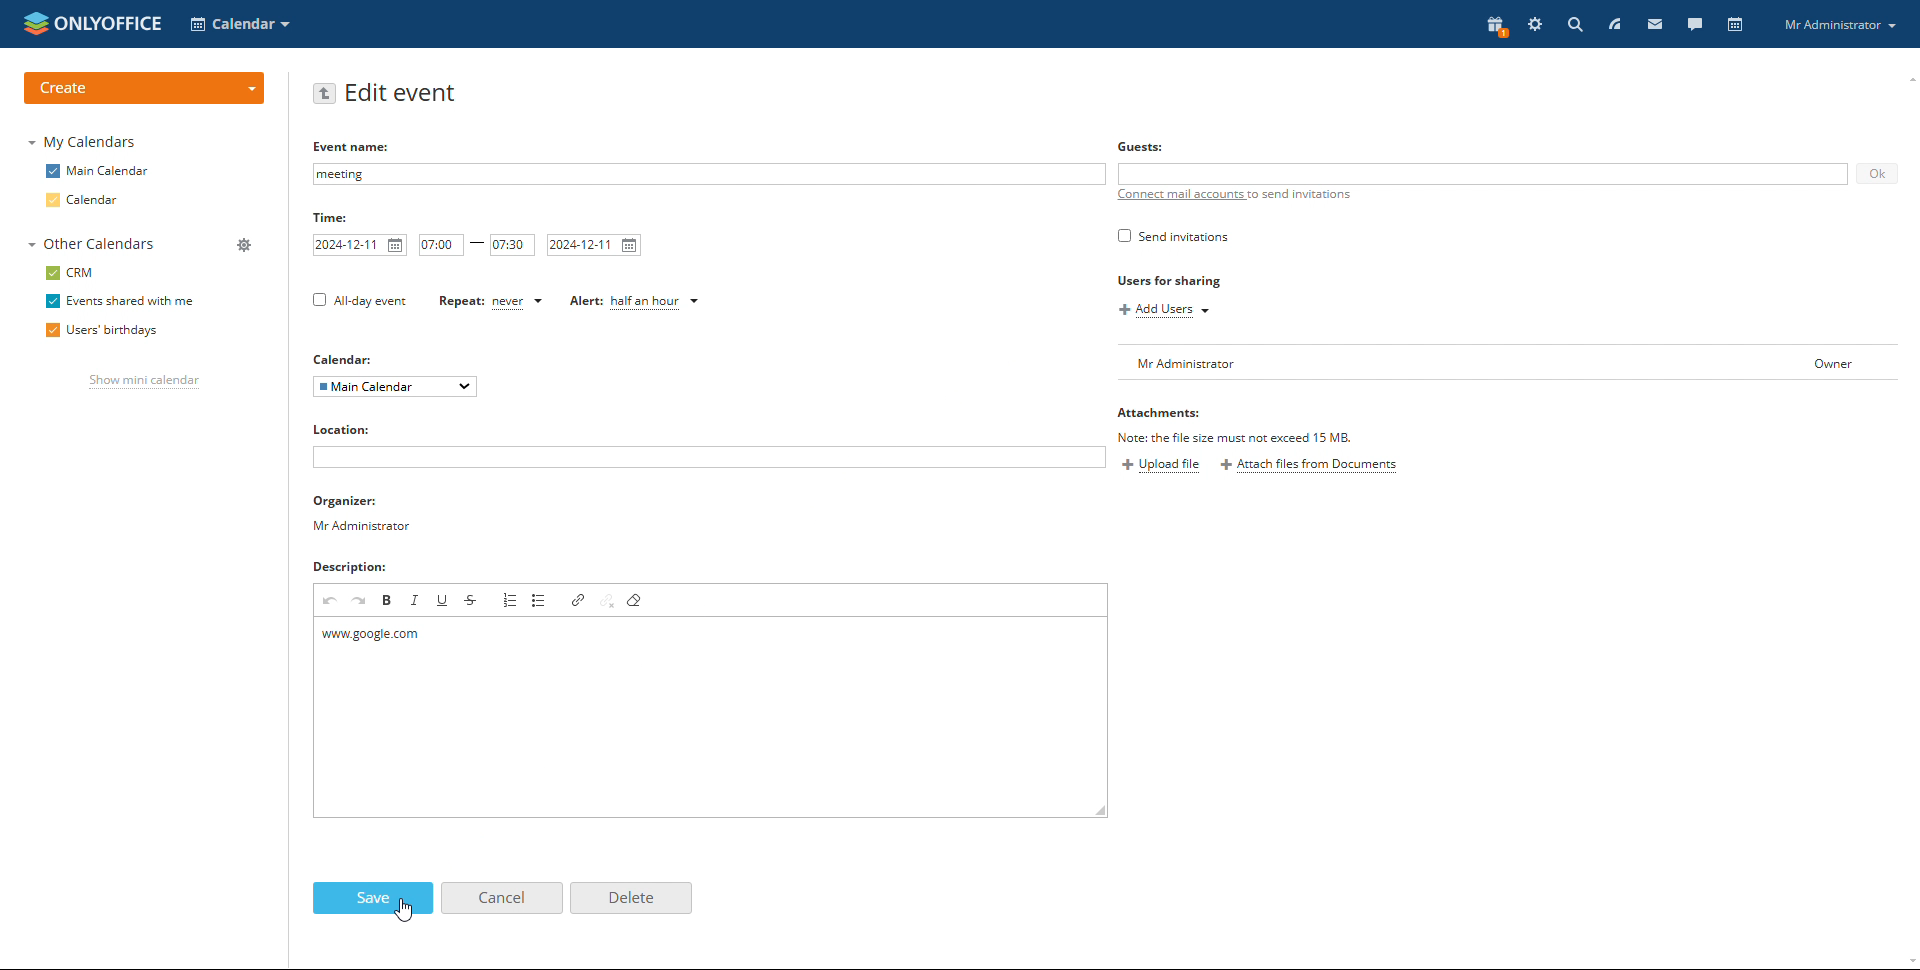 The width and height of the screenshot is (1920, 970). Describe the element at coordinates (1494, 27) in the screenshot. I see `present` at that location.